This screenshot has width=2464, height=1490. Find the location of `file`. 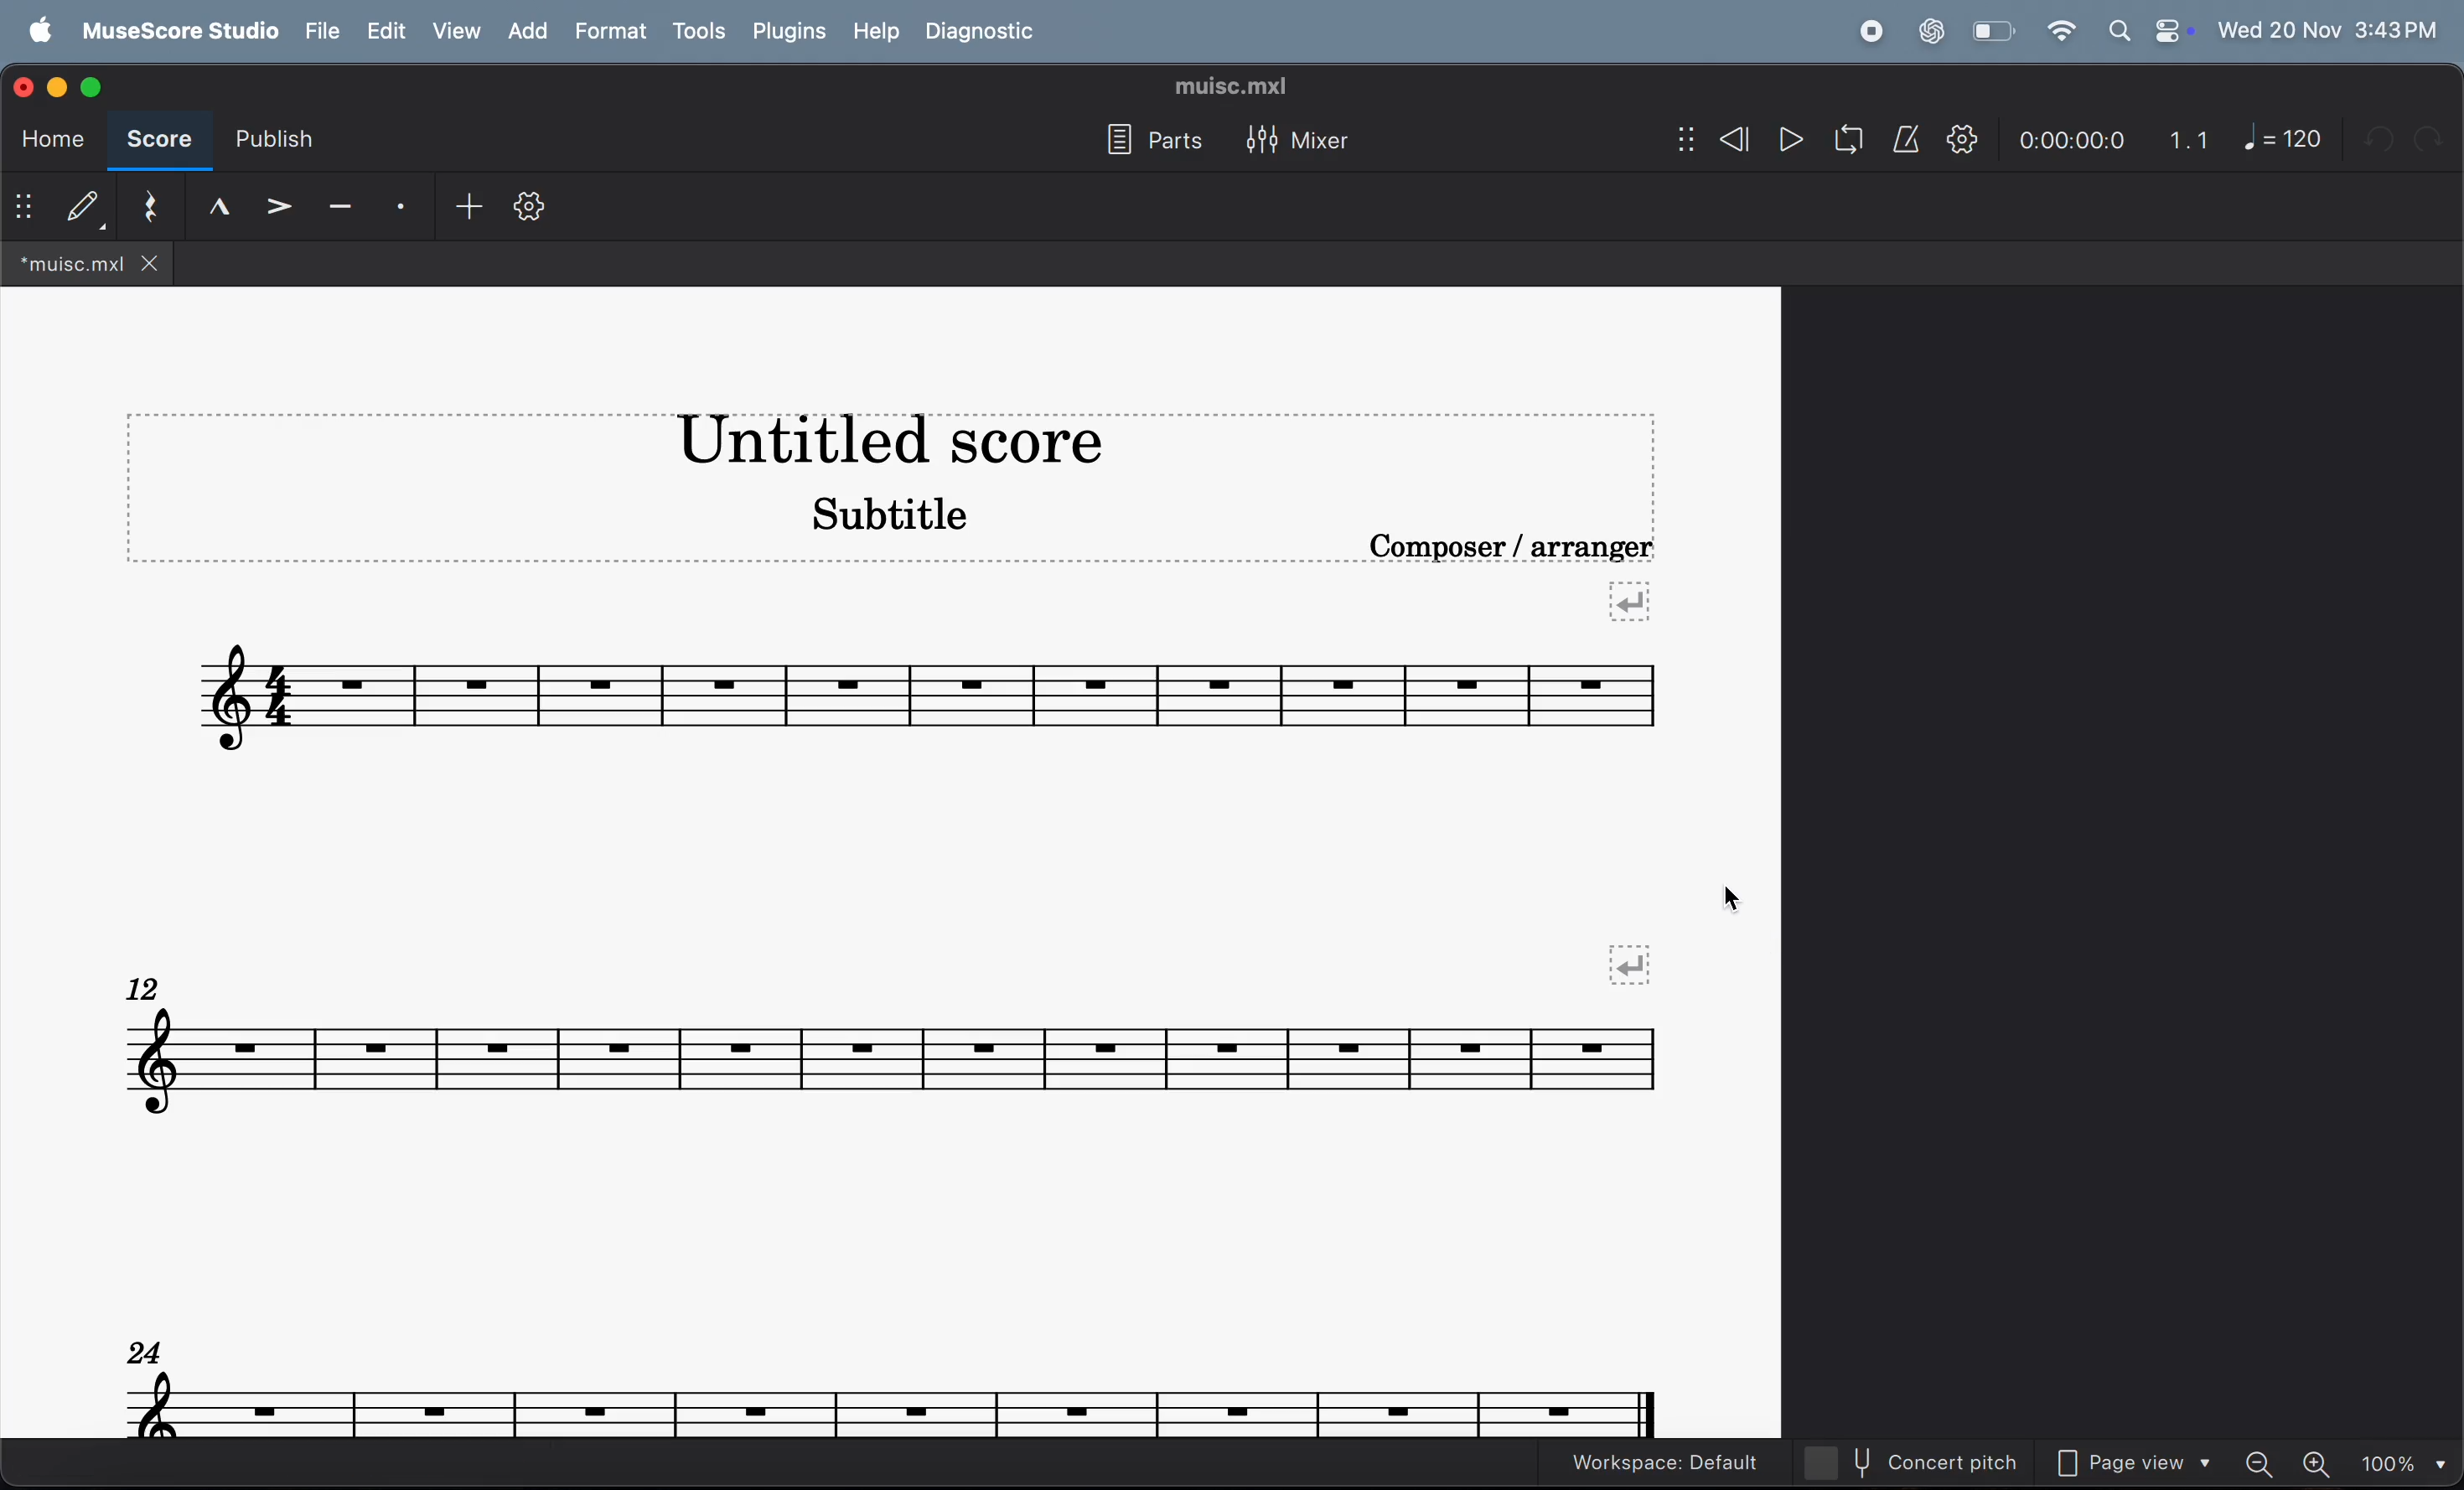

file is located at coordinates (321, 28).